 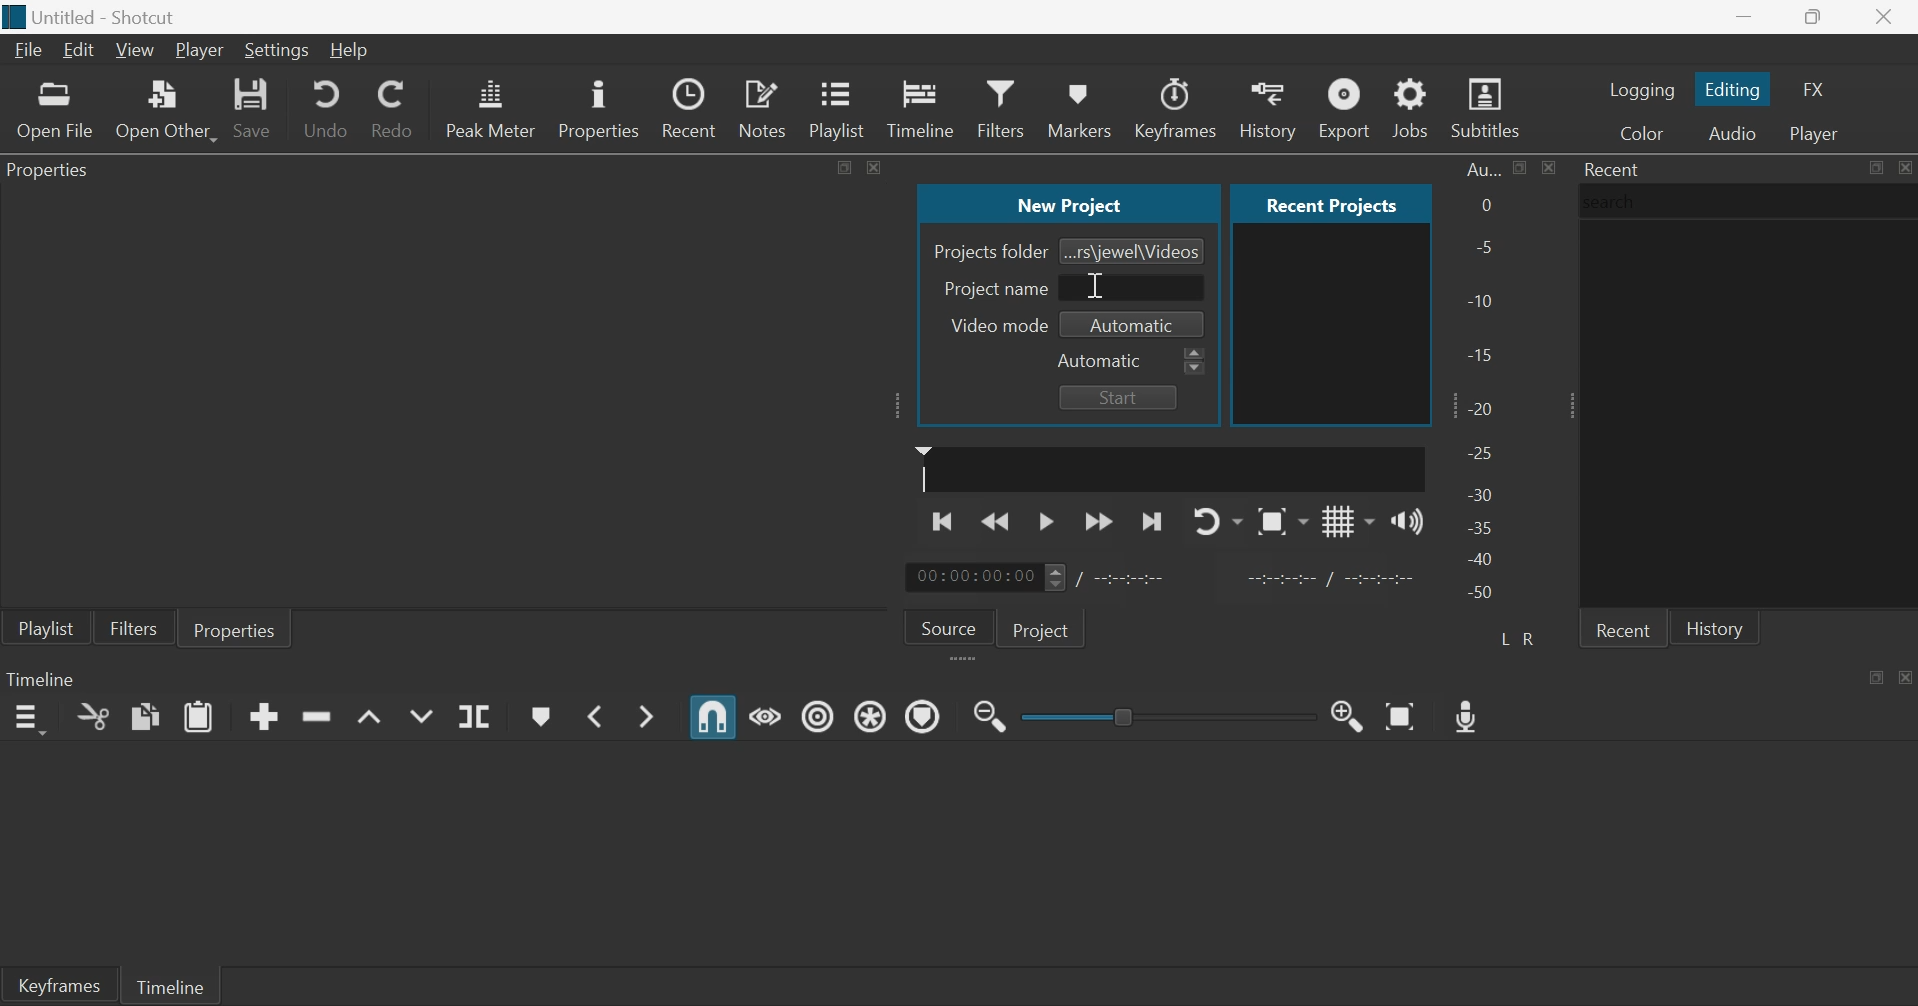 I want to click on Recent projects, so click(x=1331, y=203).